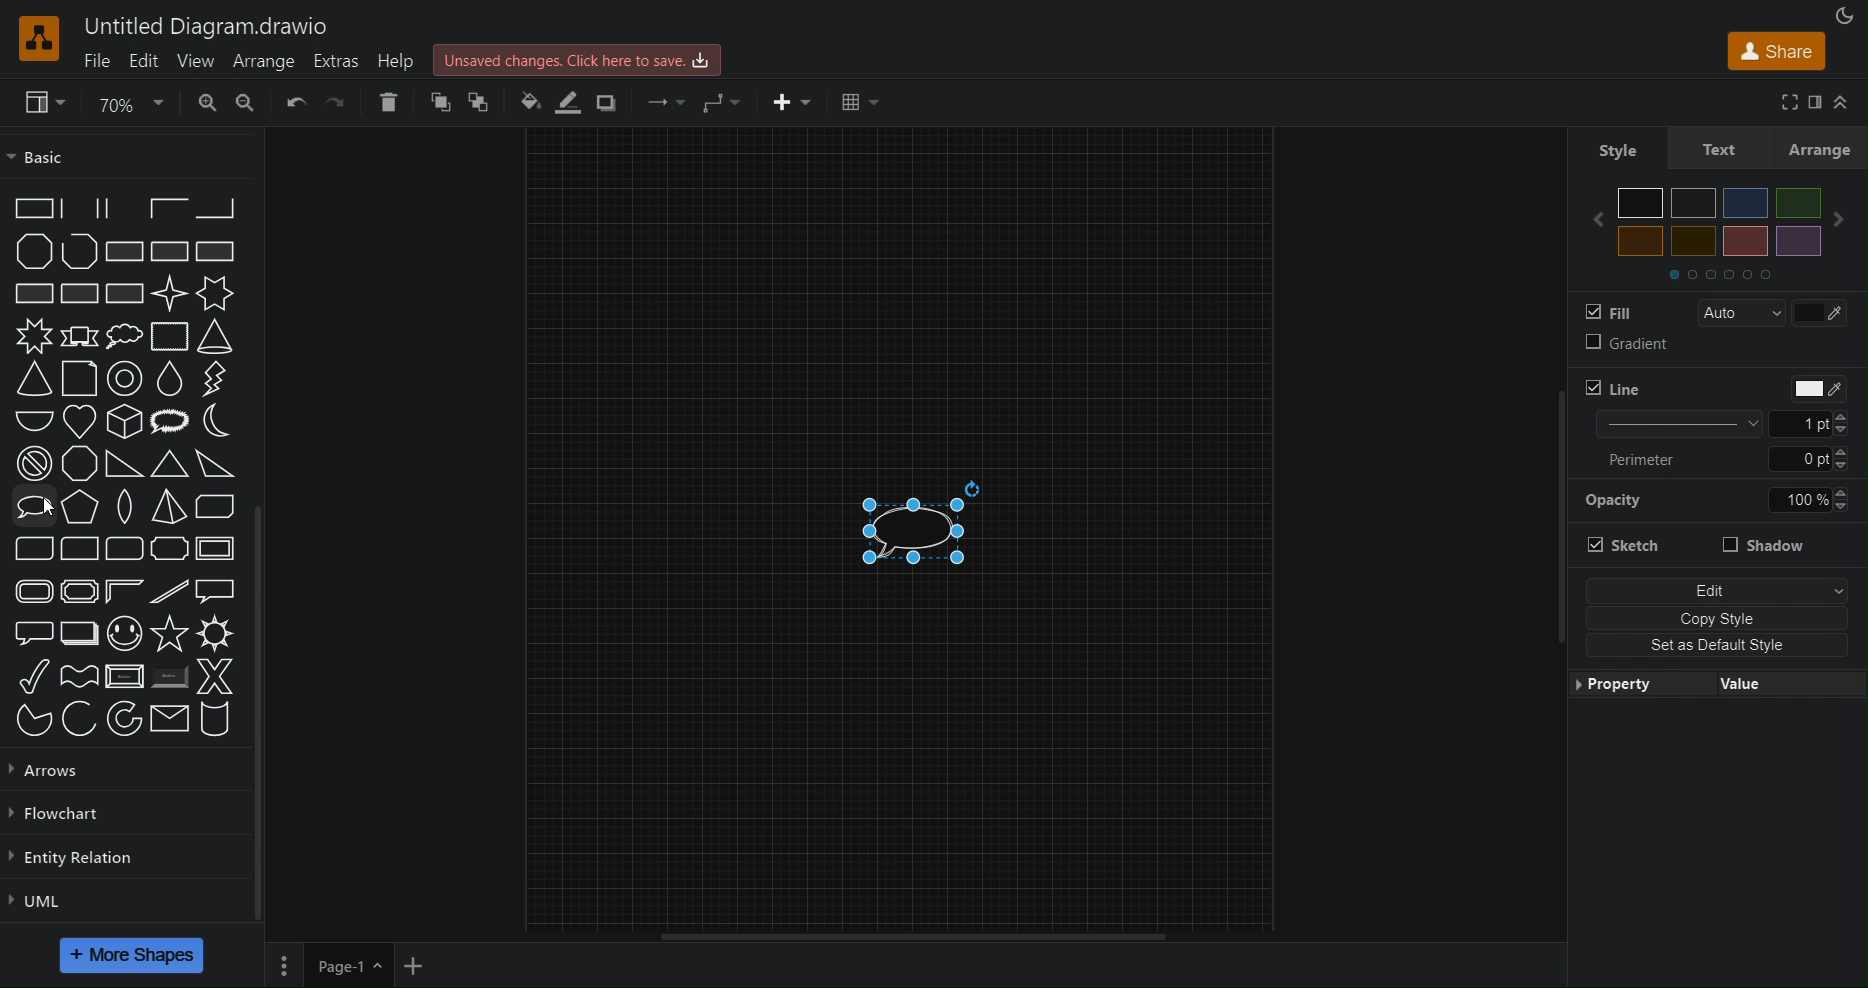  I want to click on Plaque Frame, so click(80, 592).